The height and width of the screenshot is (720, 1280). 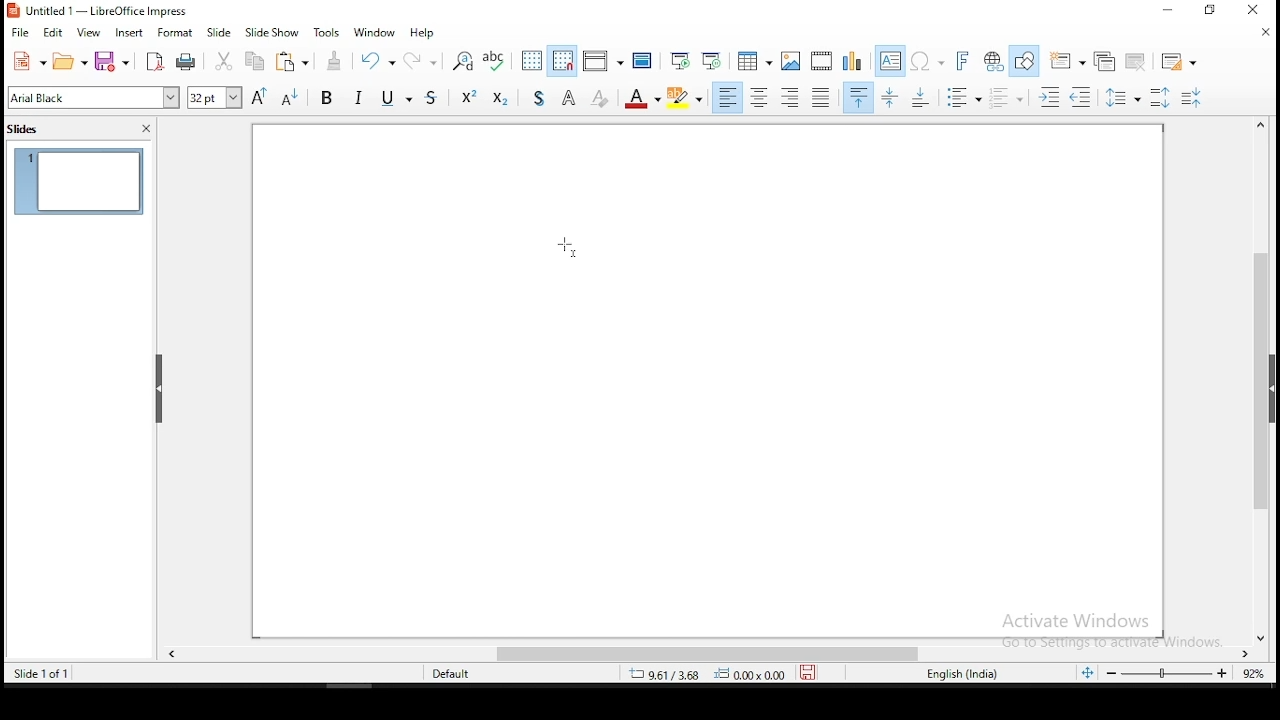 I want to click on Subscript, so click(x=499, y=96).